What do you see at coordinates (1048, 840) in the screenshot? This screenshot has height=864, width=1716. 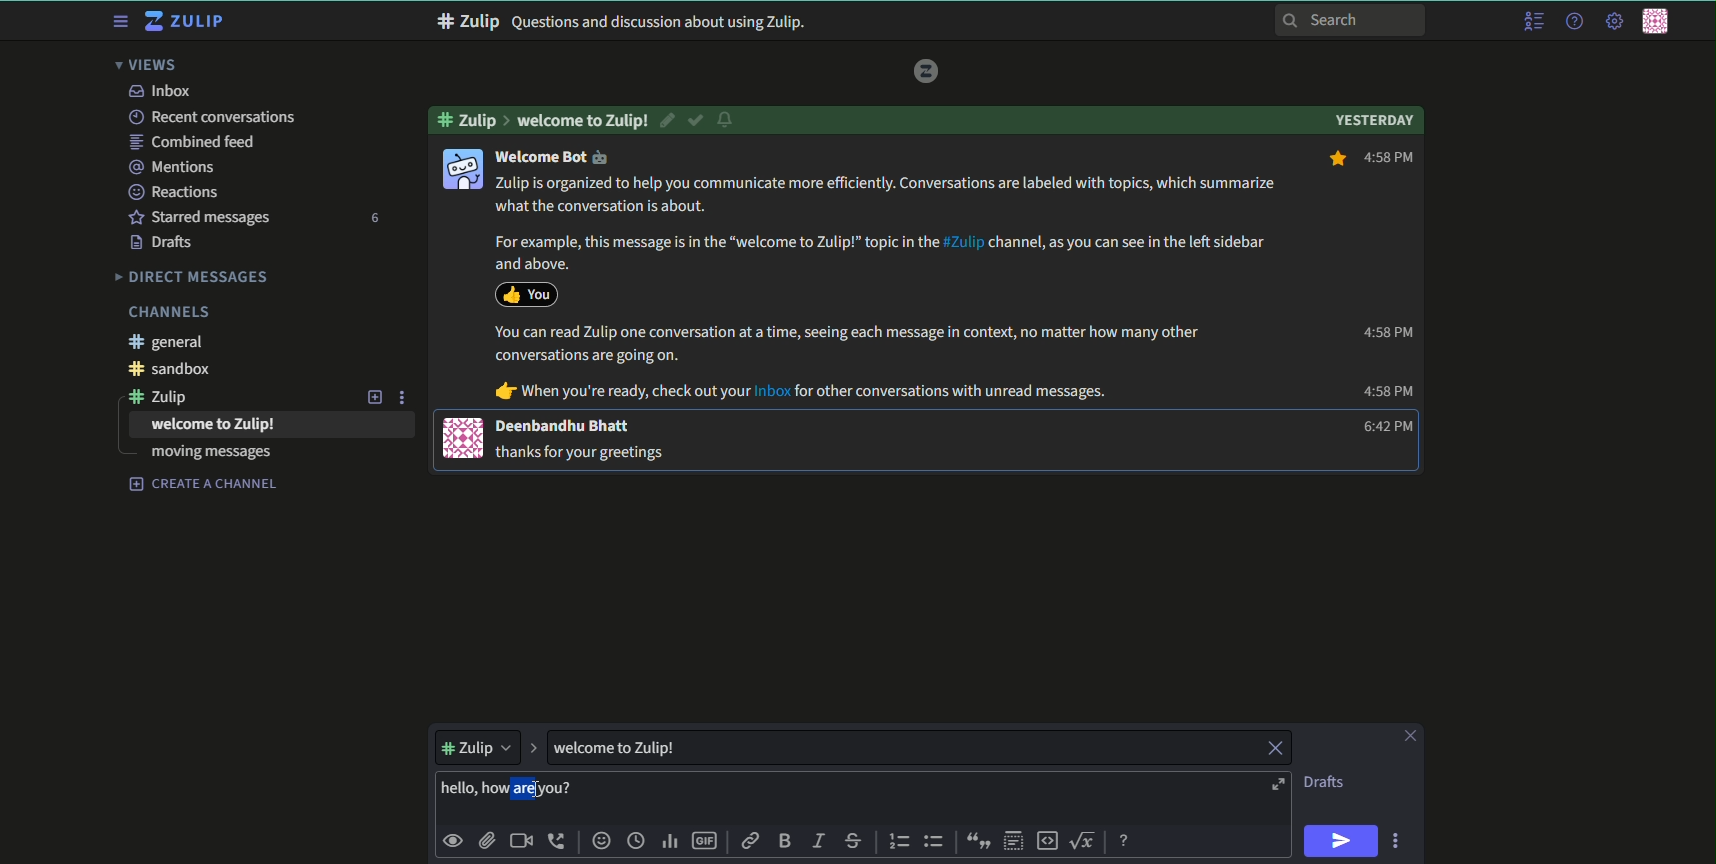 I see `code` at bounding box center [1048, 840].